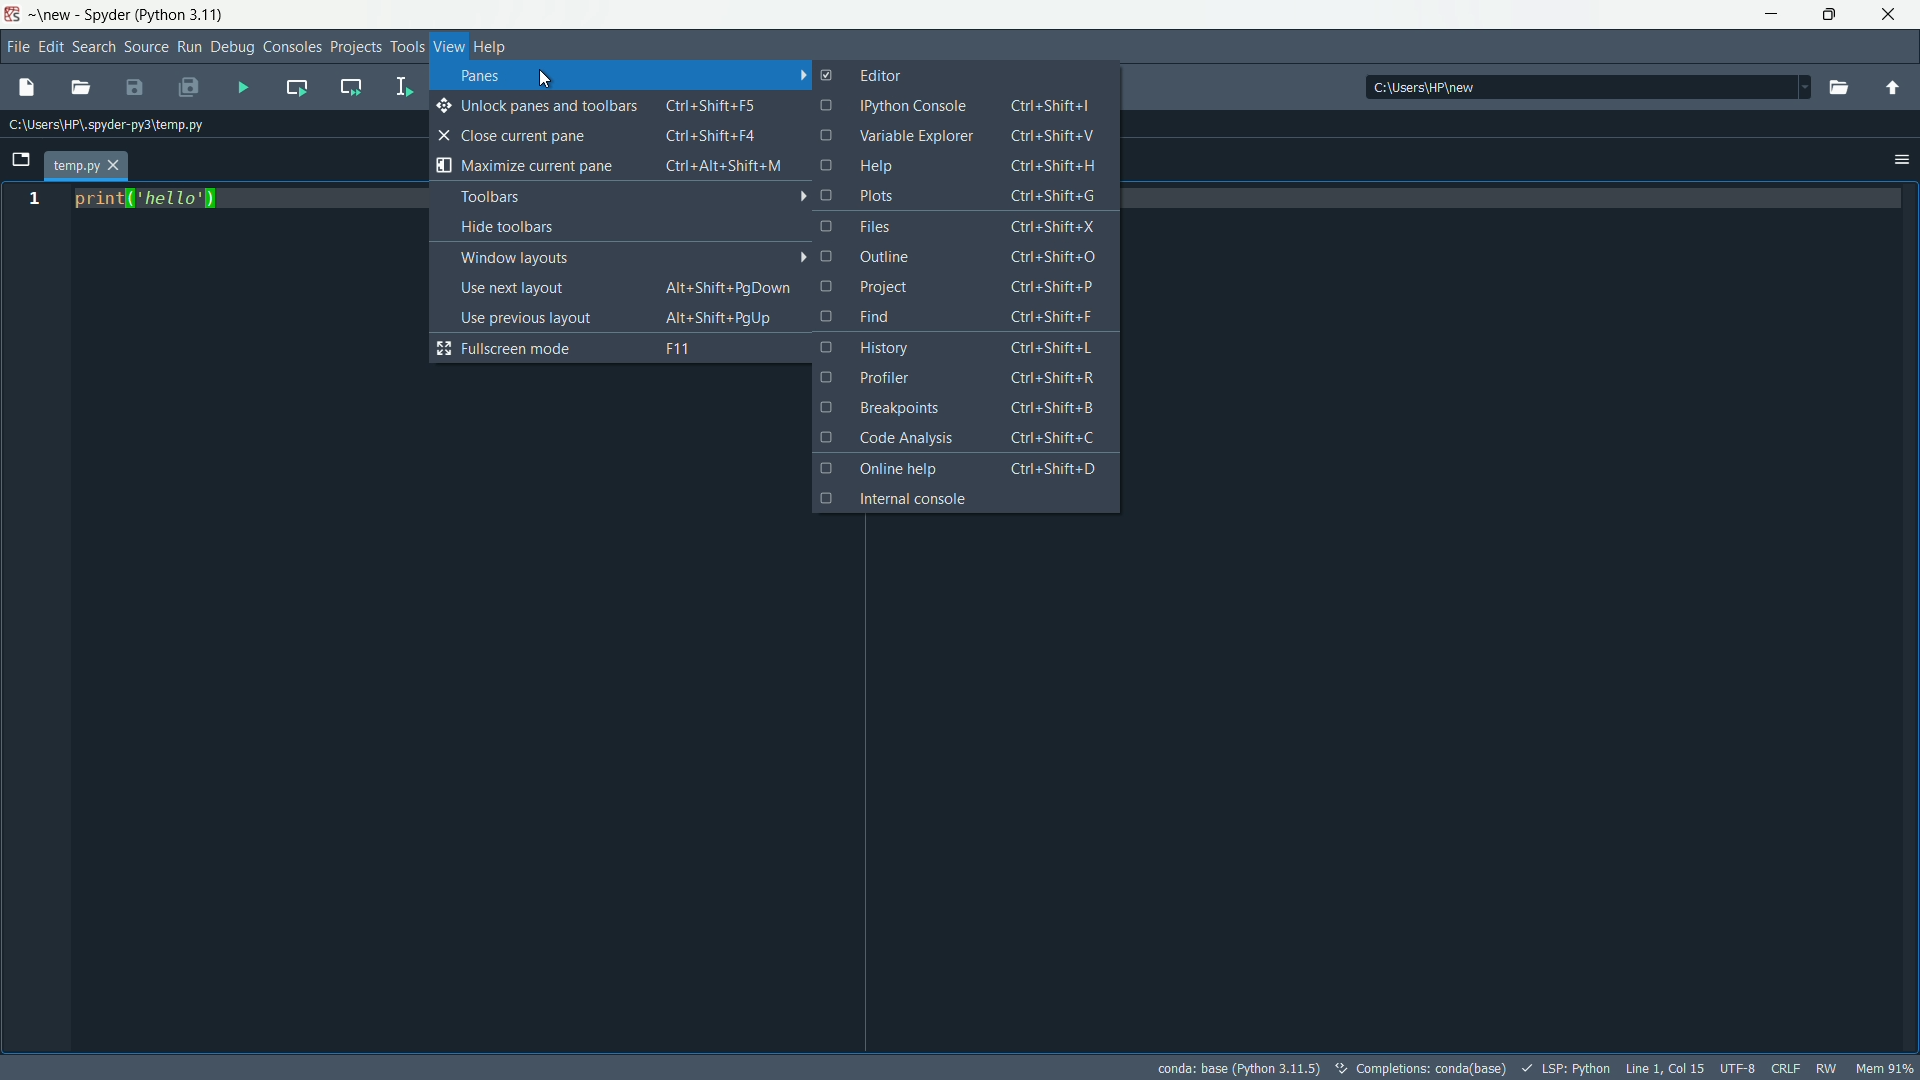 Image resolution: width=1920 pixels, height=1080 pixels. What do you see at coordinates (629, 316) in the screenshot?
I see `use previous layout` at bounding box center [629, 316].